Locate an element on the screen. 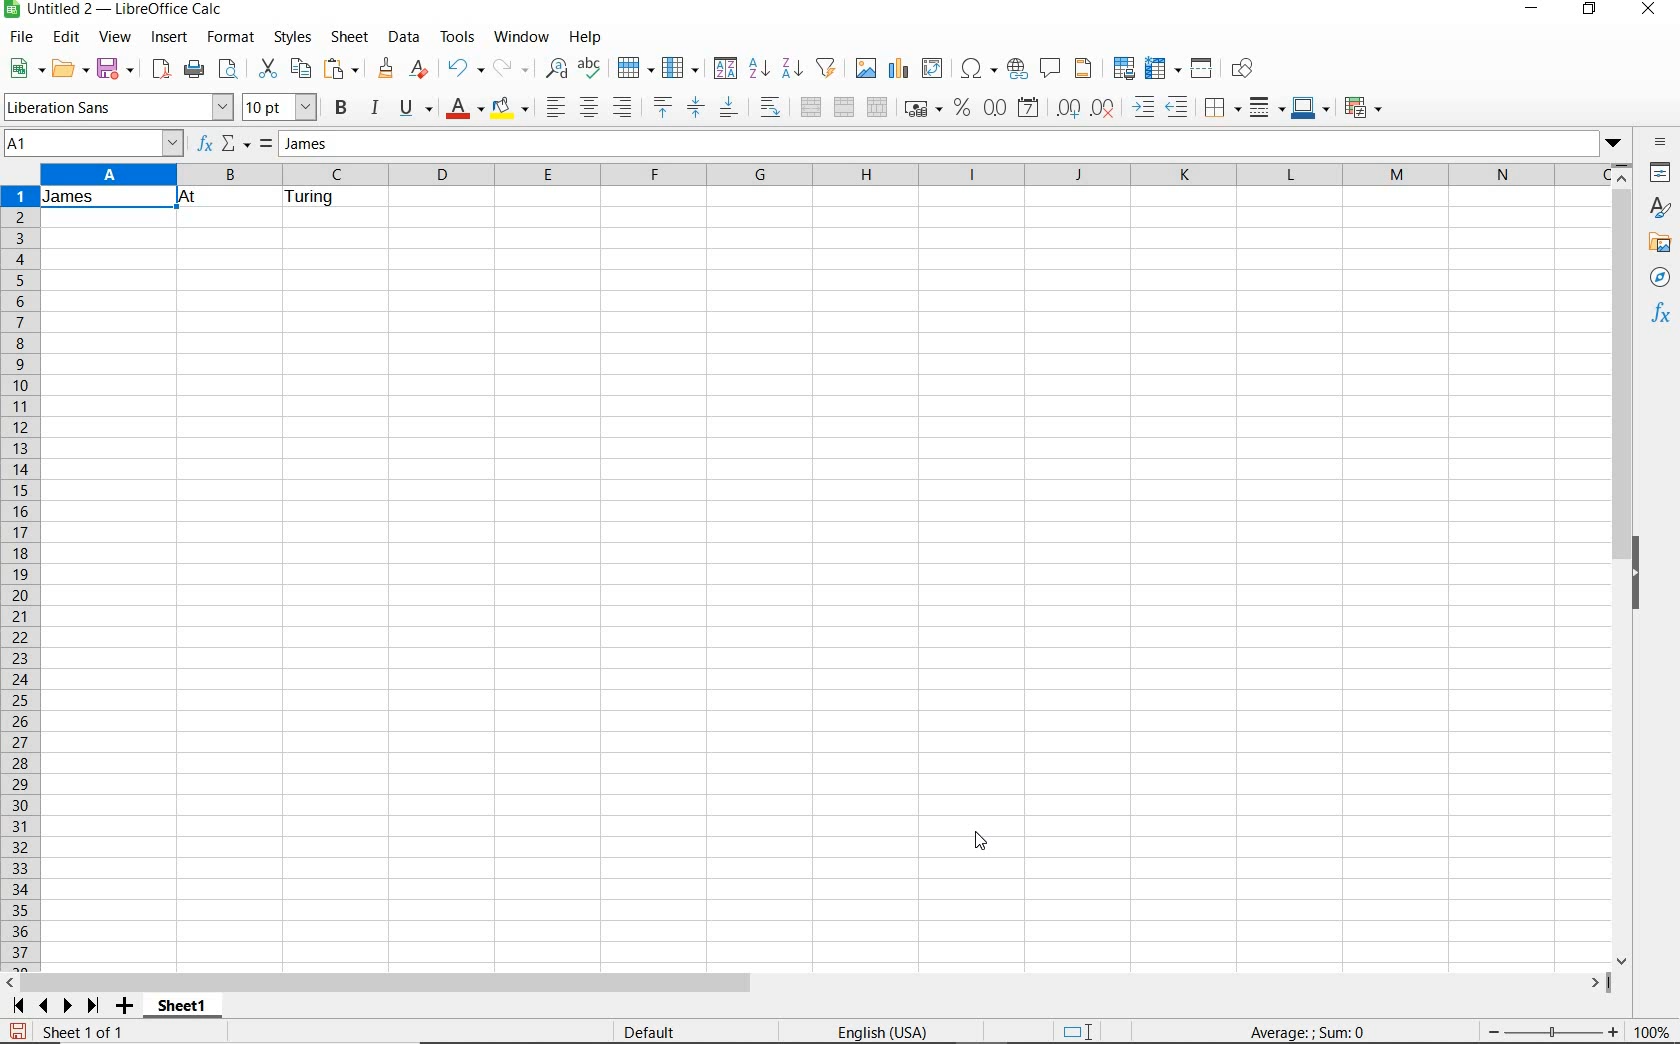 The image size is (1680, 1044). scrollbar is located at coordinates (1624, 564).